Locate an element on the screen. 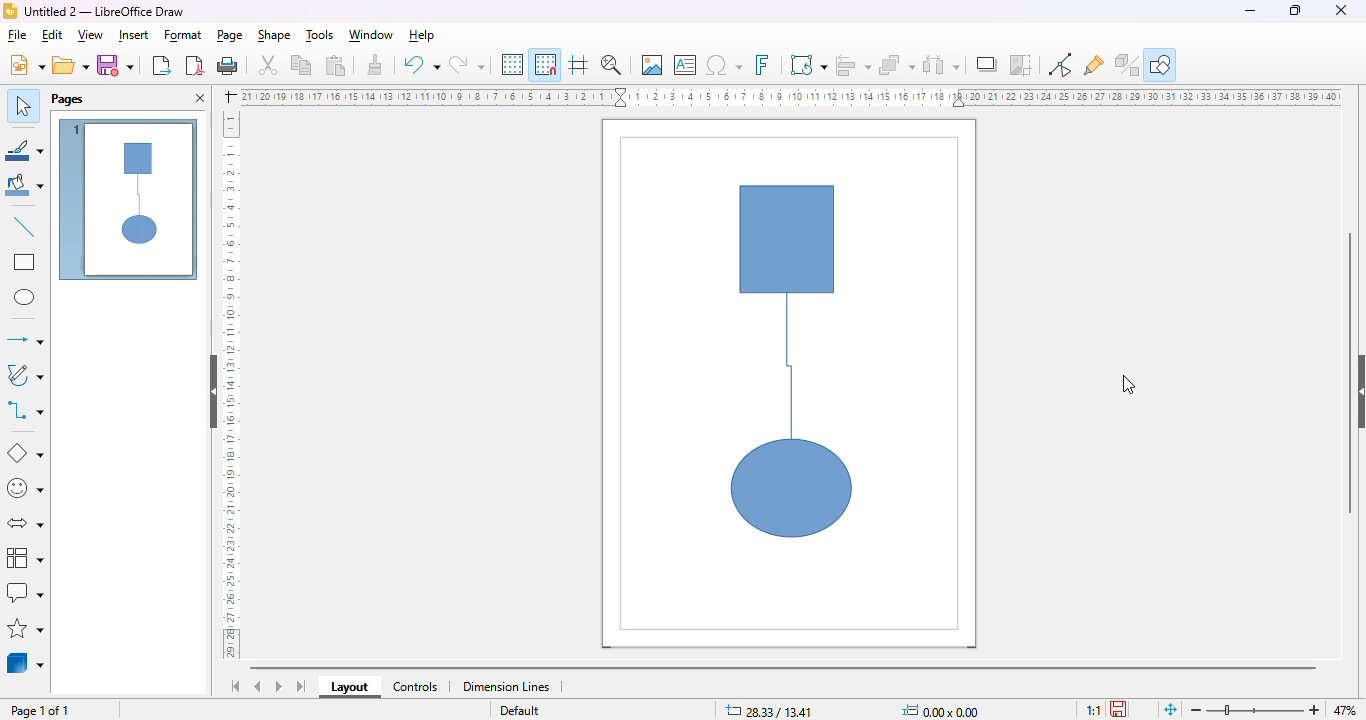 This screenshot has height=720, width=1366. the document has been modified is located at coordinates (1120, 708).